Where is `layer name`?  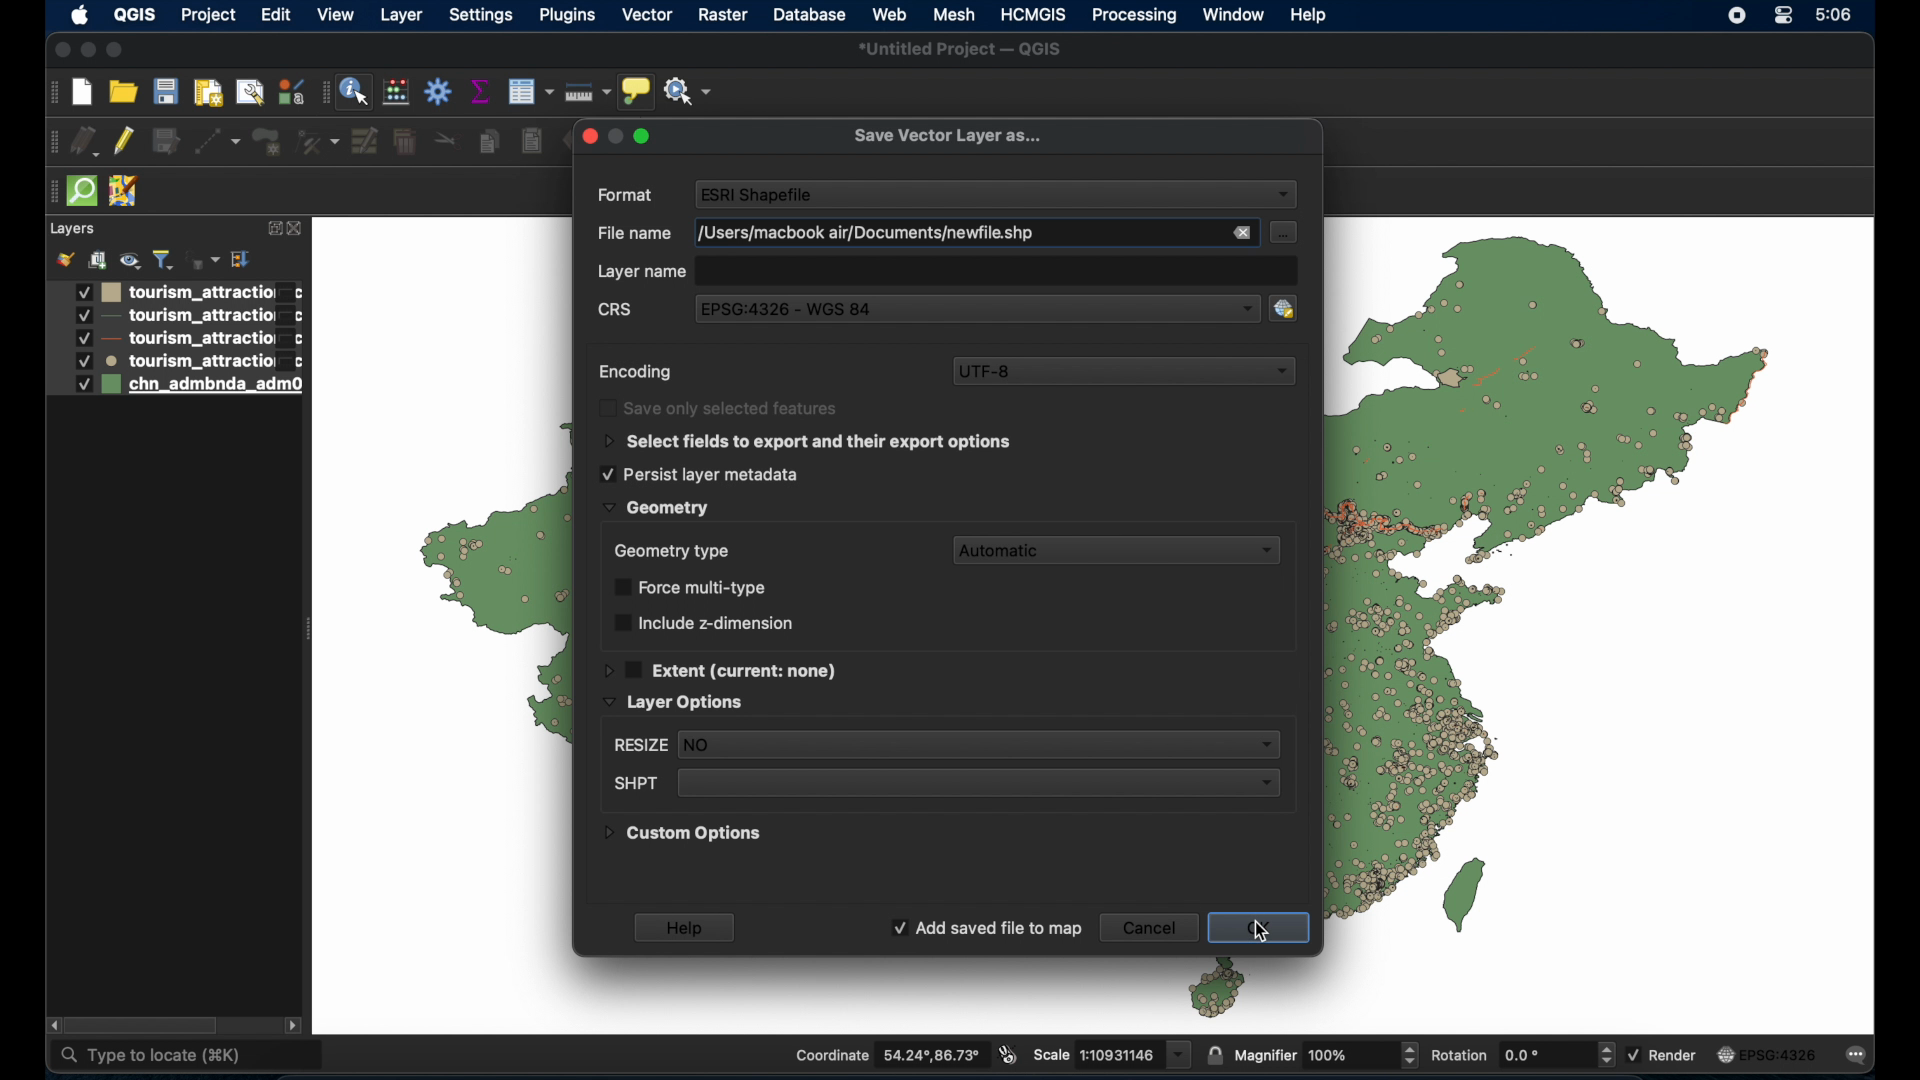
layer name is located at coordinates (643, 273).